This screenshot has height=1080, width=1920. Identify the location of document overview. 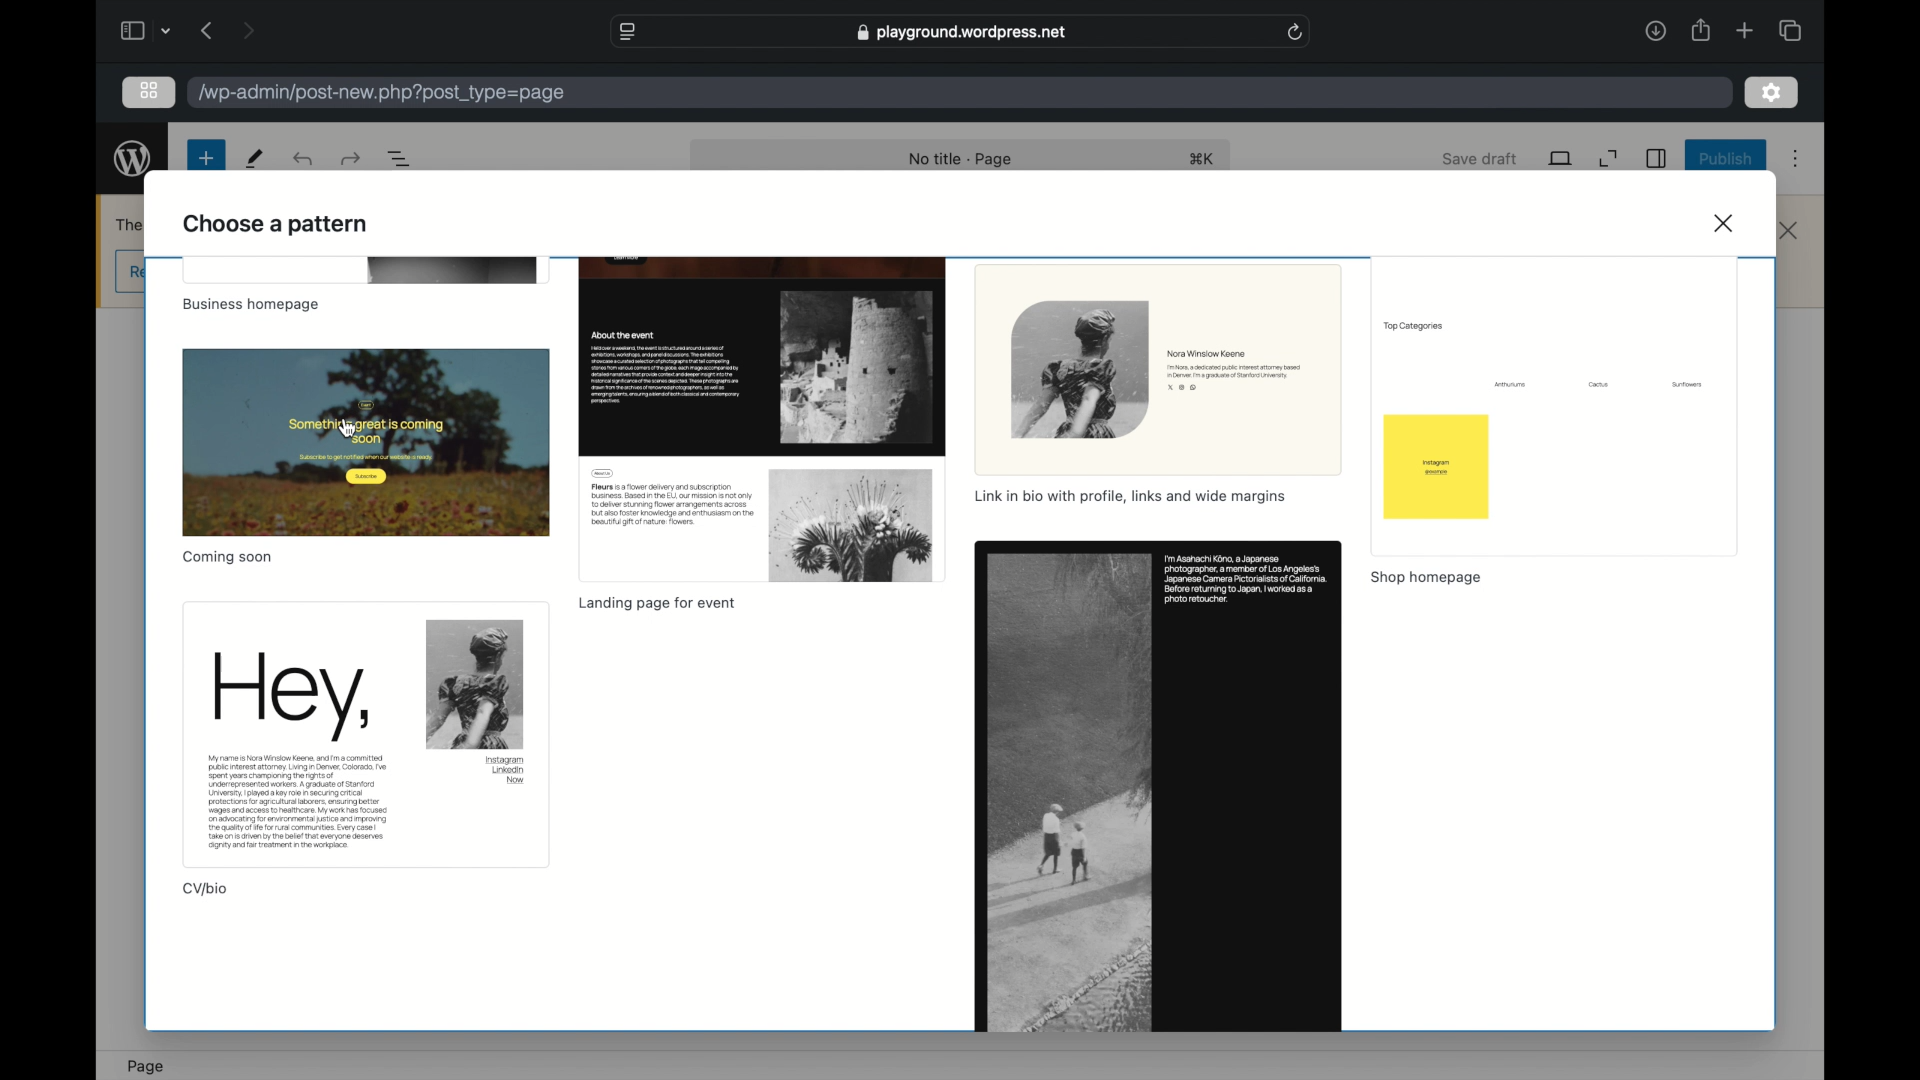
(400, 160).